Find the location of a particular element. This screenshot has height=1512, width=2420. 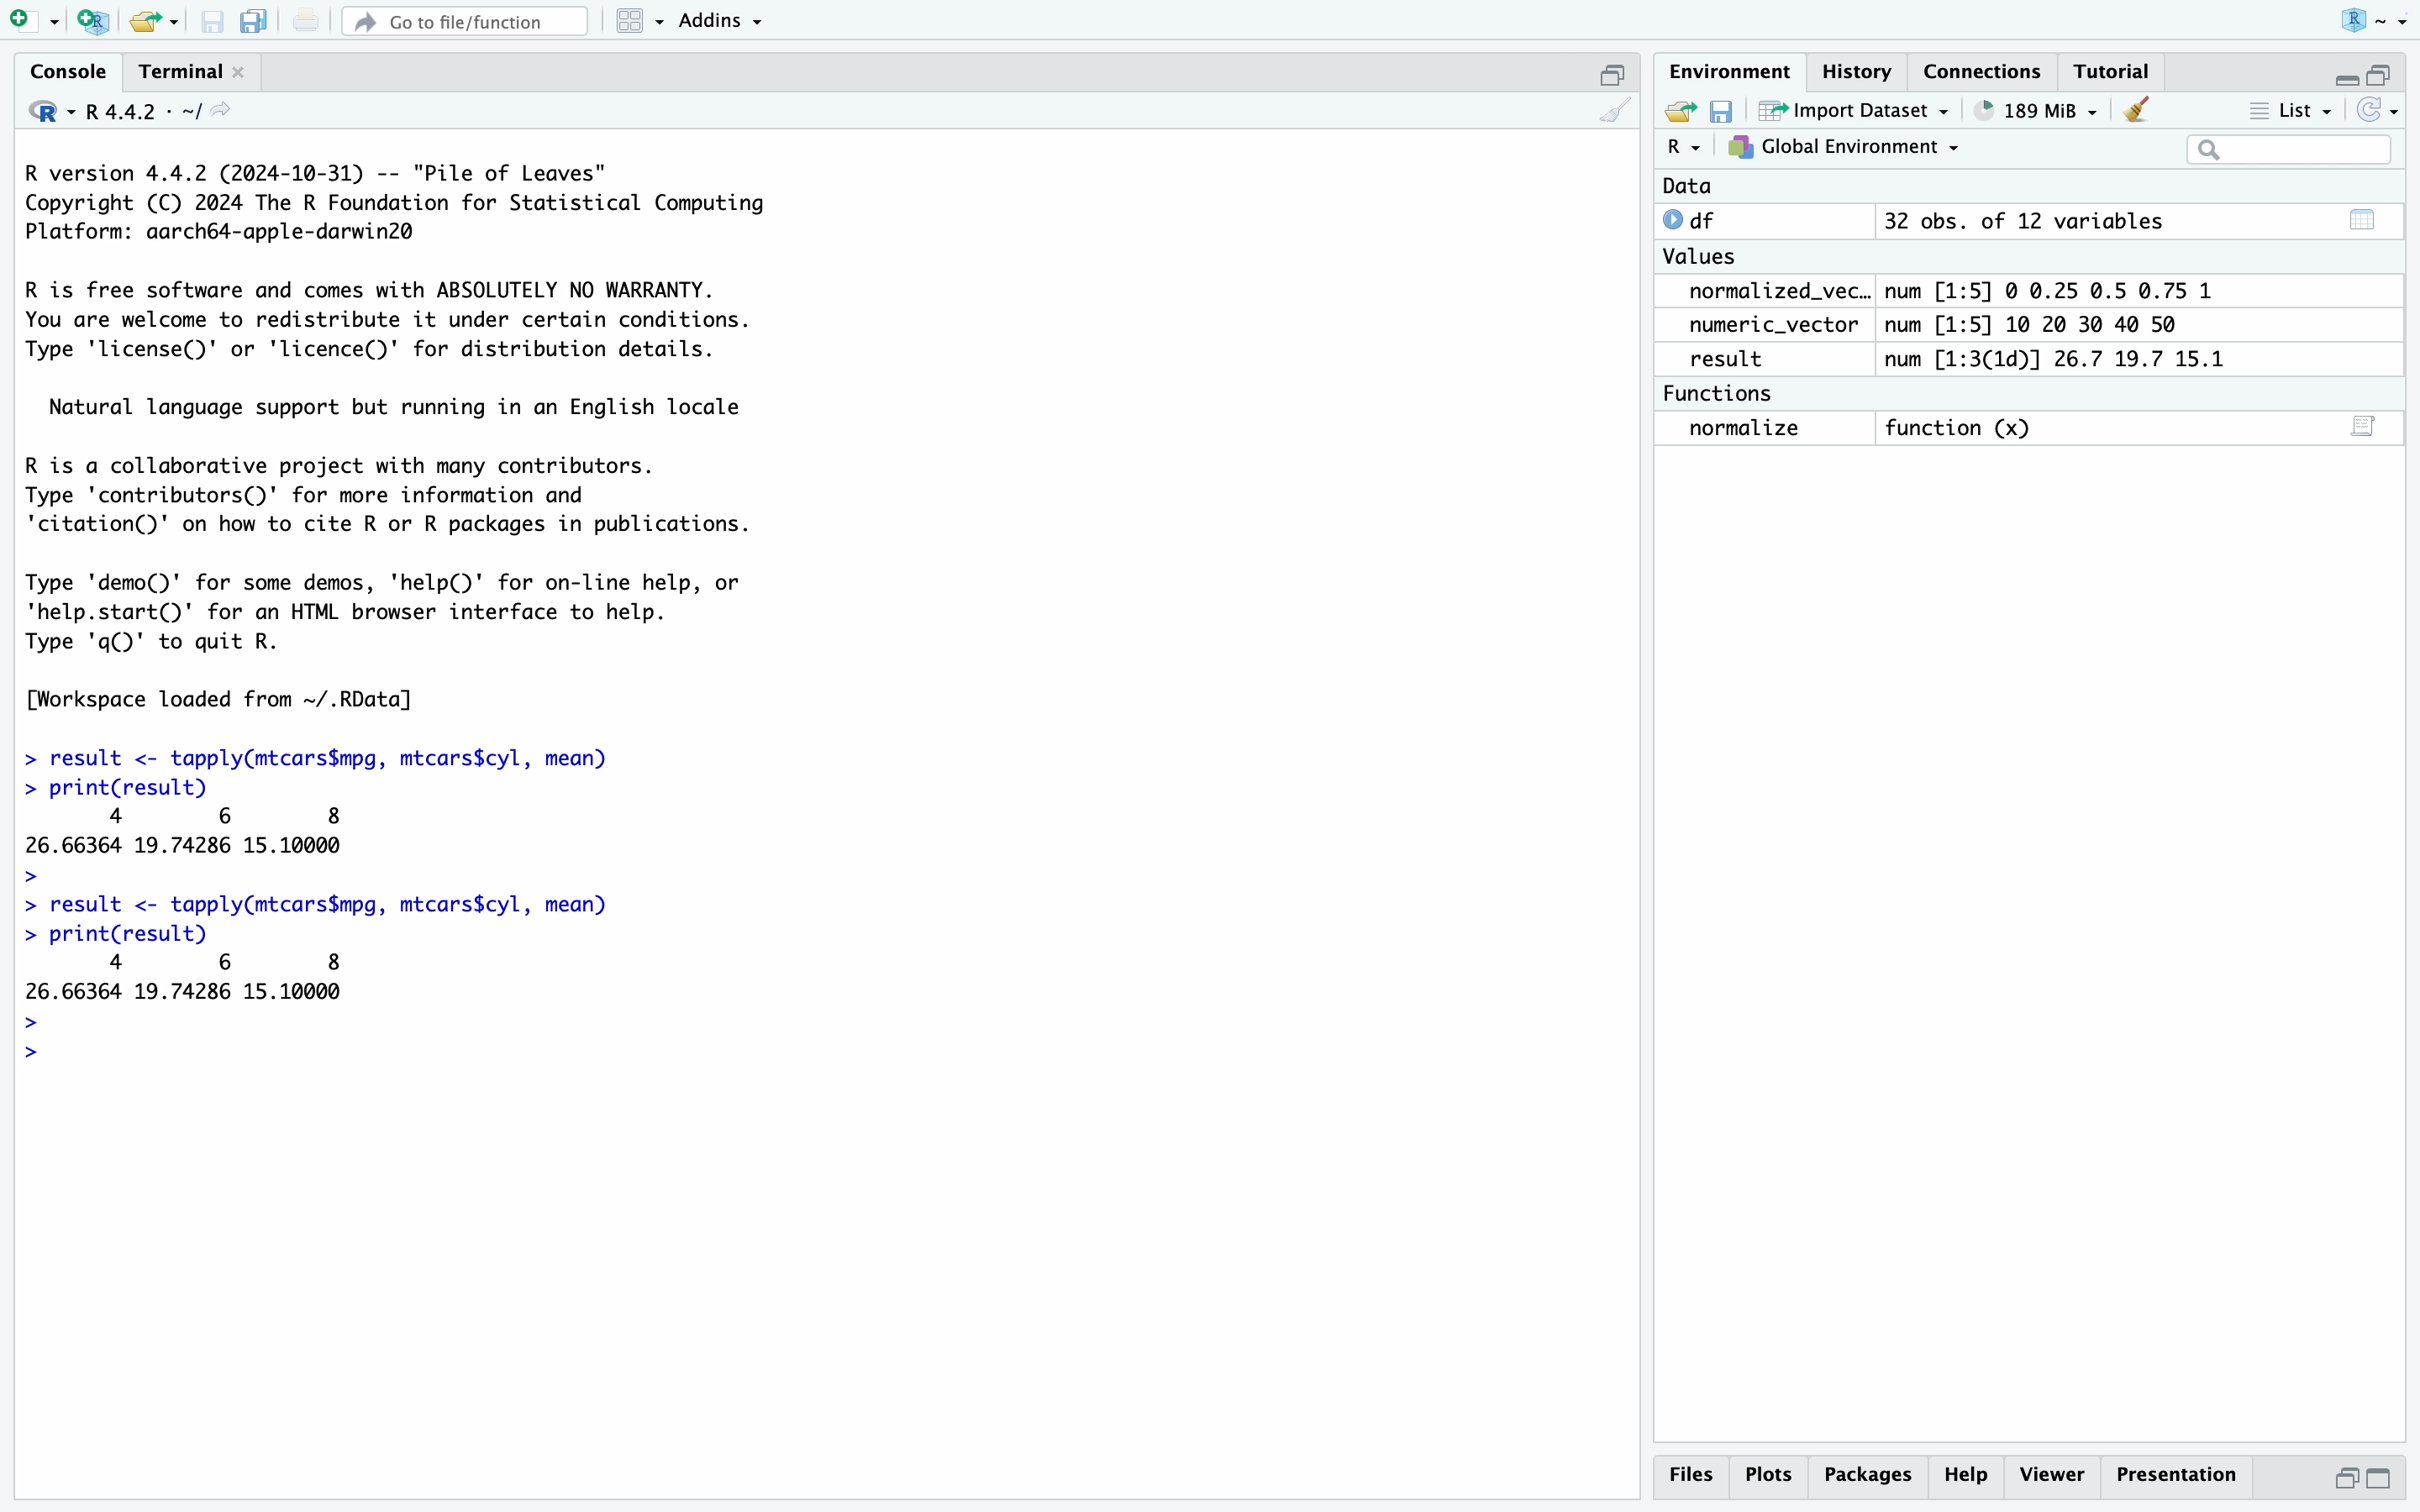

Show on script is located at coordinates (2361, 426).